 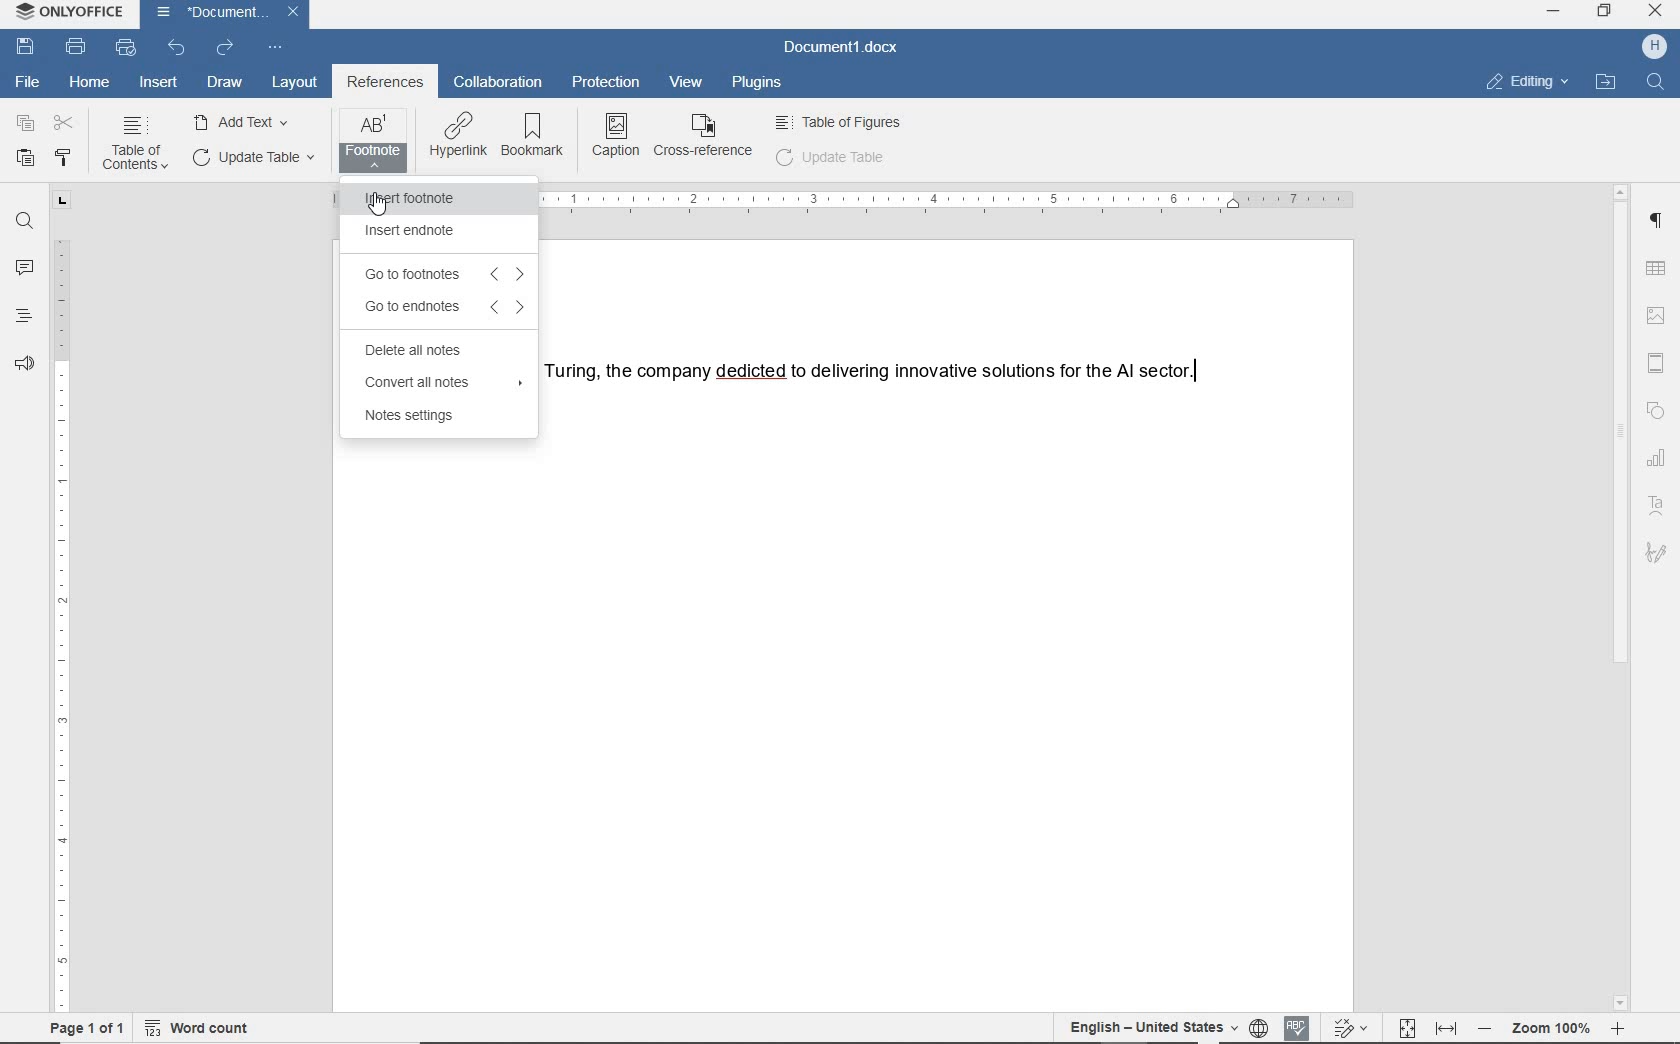 I want to click on copy style, so click(x=65, y=159).